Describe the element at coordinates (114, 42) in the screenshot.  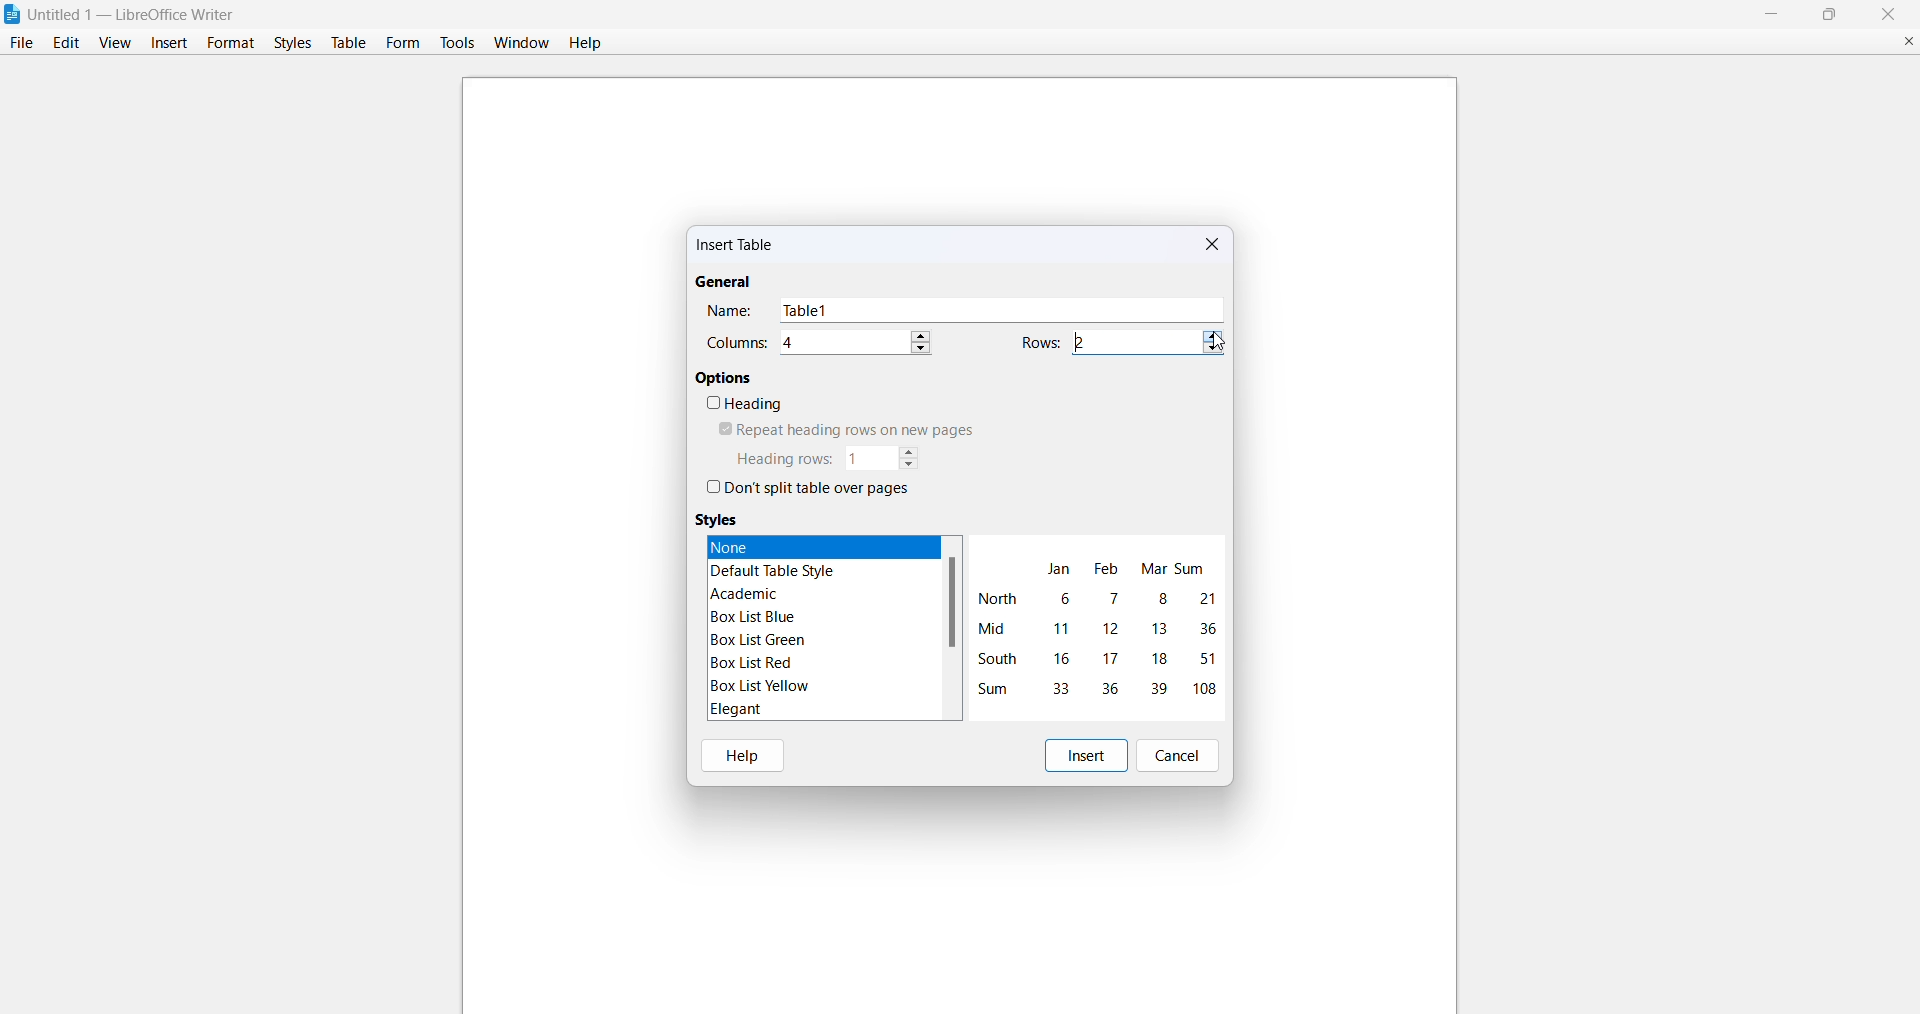
I see `view` at that location.